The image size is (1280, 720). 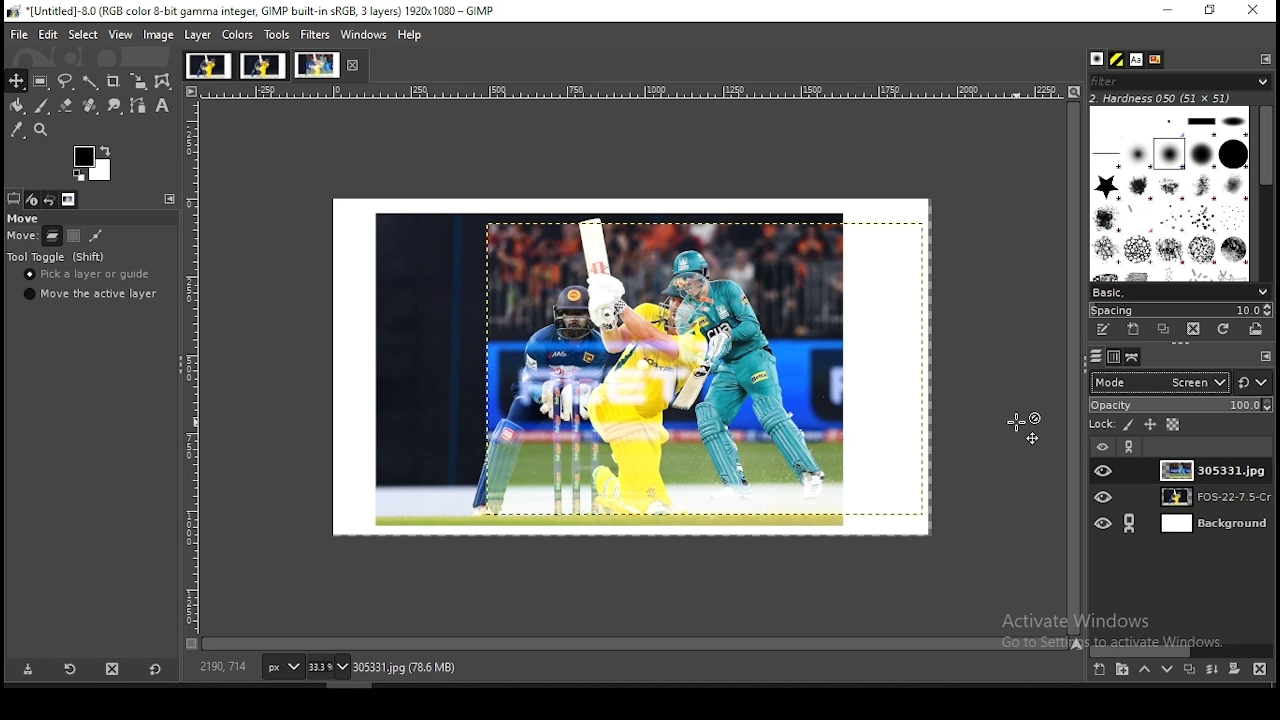 What do you see at coordinates (351, 65) in the screenshot?
I see `close` at bounding box center [351, 65].